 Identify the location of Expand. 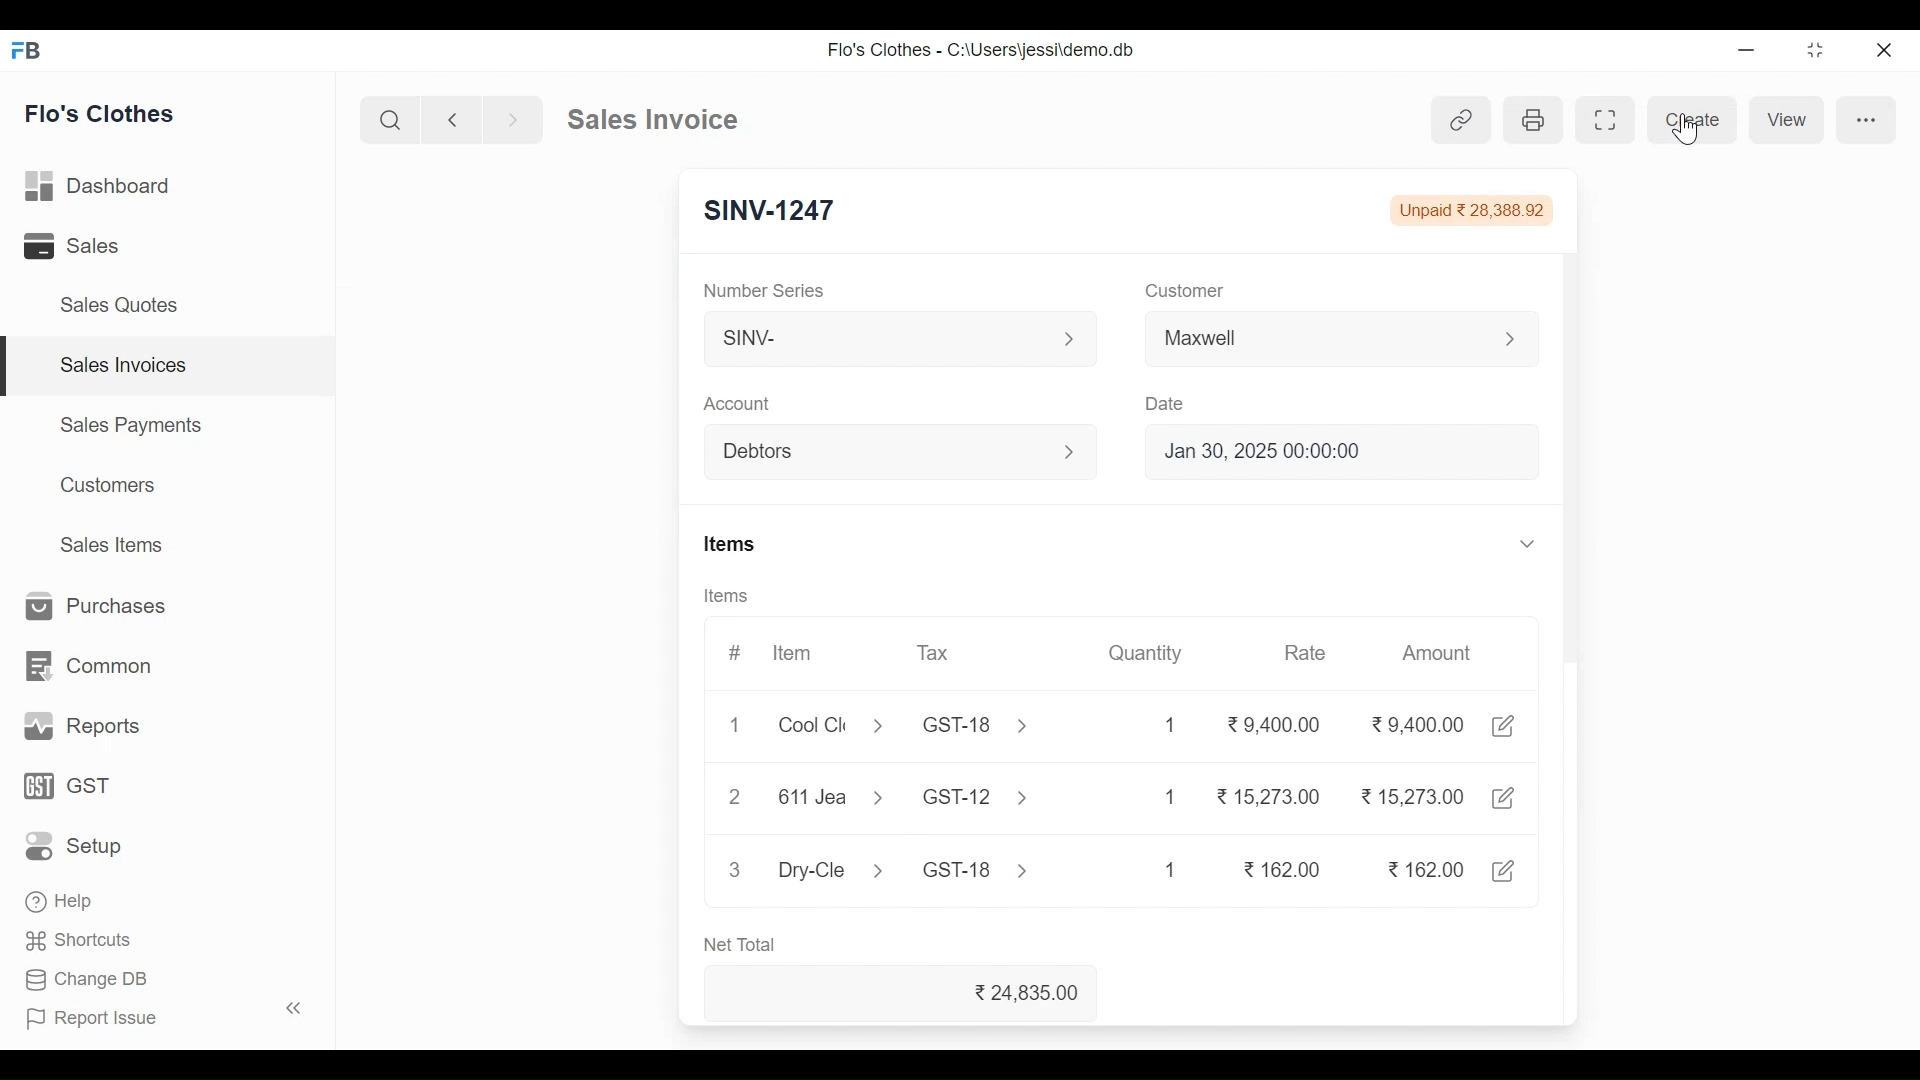
(1071, 339).